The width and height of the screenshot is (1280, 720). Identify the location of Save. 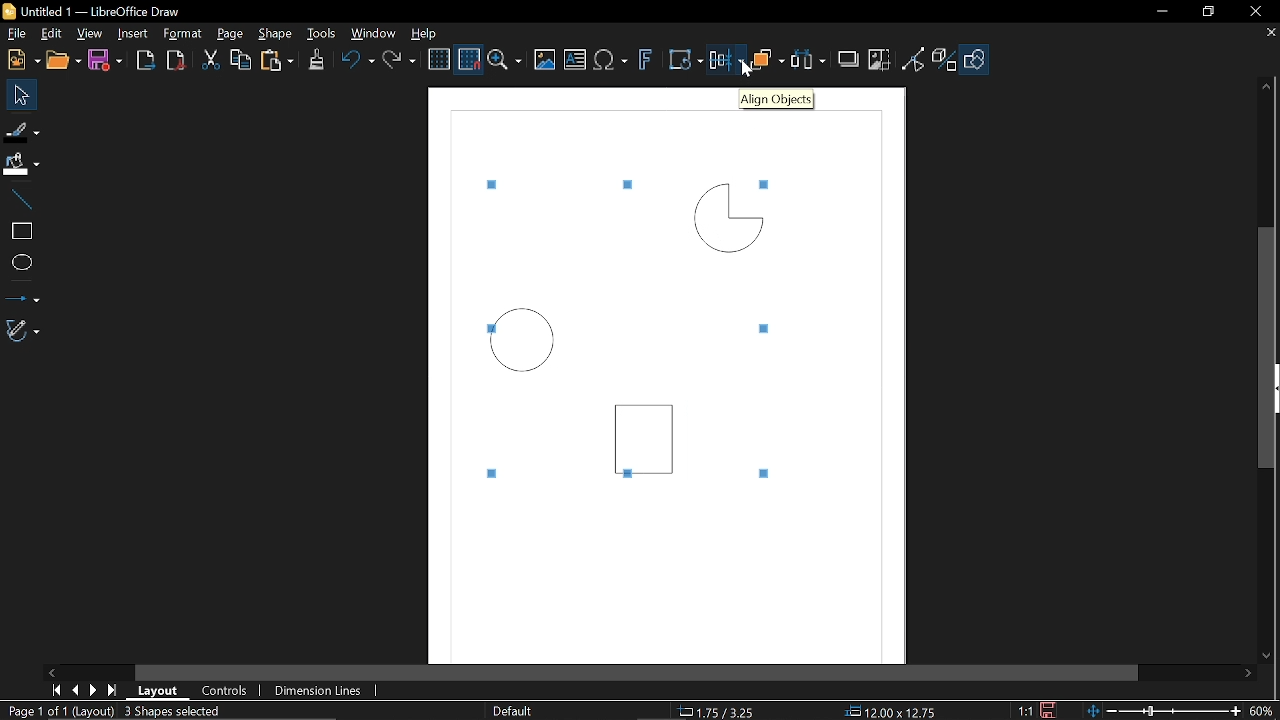
(104, 61).